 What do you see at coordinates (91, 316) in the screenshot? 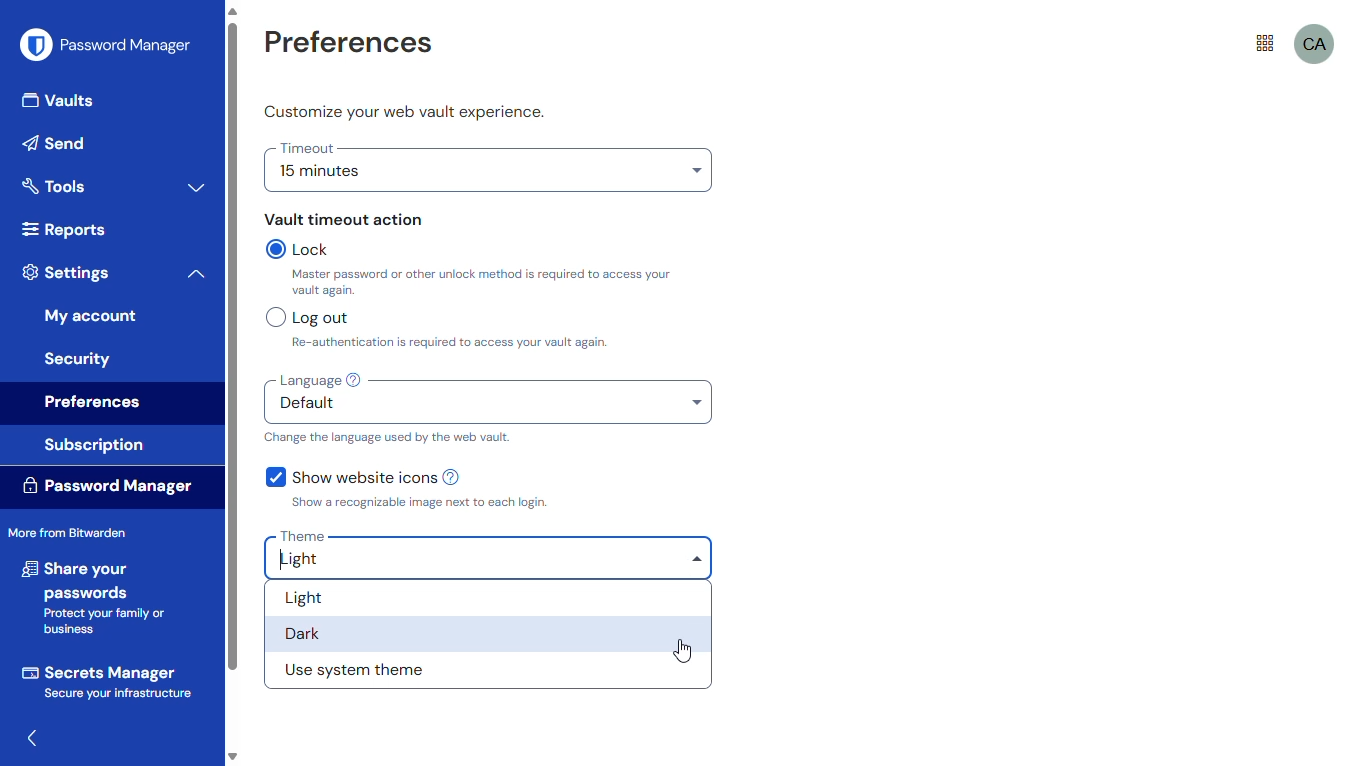
I see `my account` at bounding box center [91, 316].